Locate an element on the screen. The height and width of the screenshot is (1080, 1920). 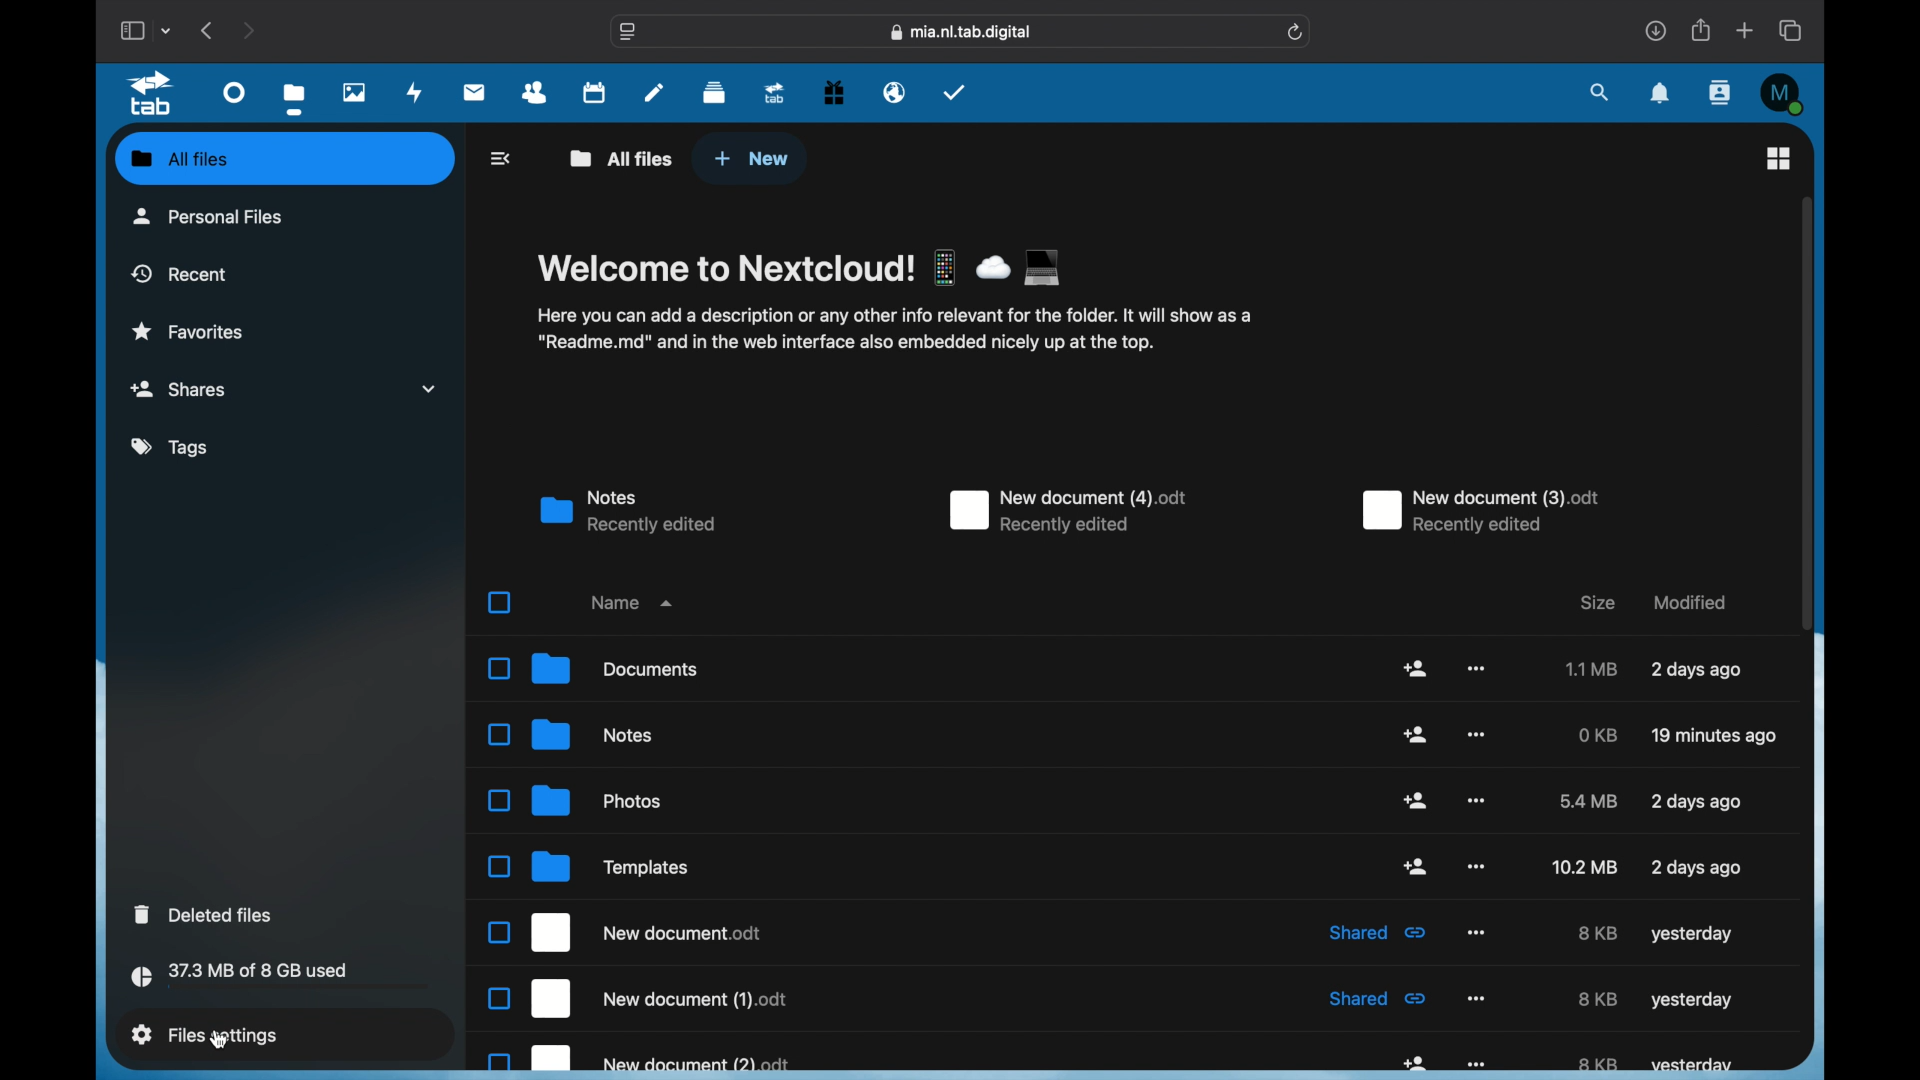
recent is located at coordinates (179, 273).